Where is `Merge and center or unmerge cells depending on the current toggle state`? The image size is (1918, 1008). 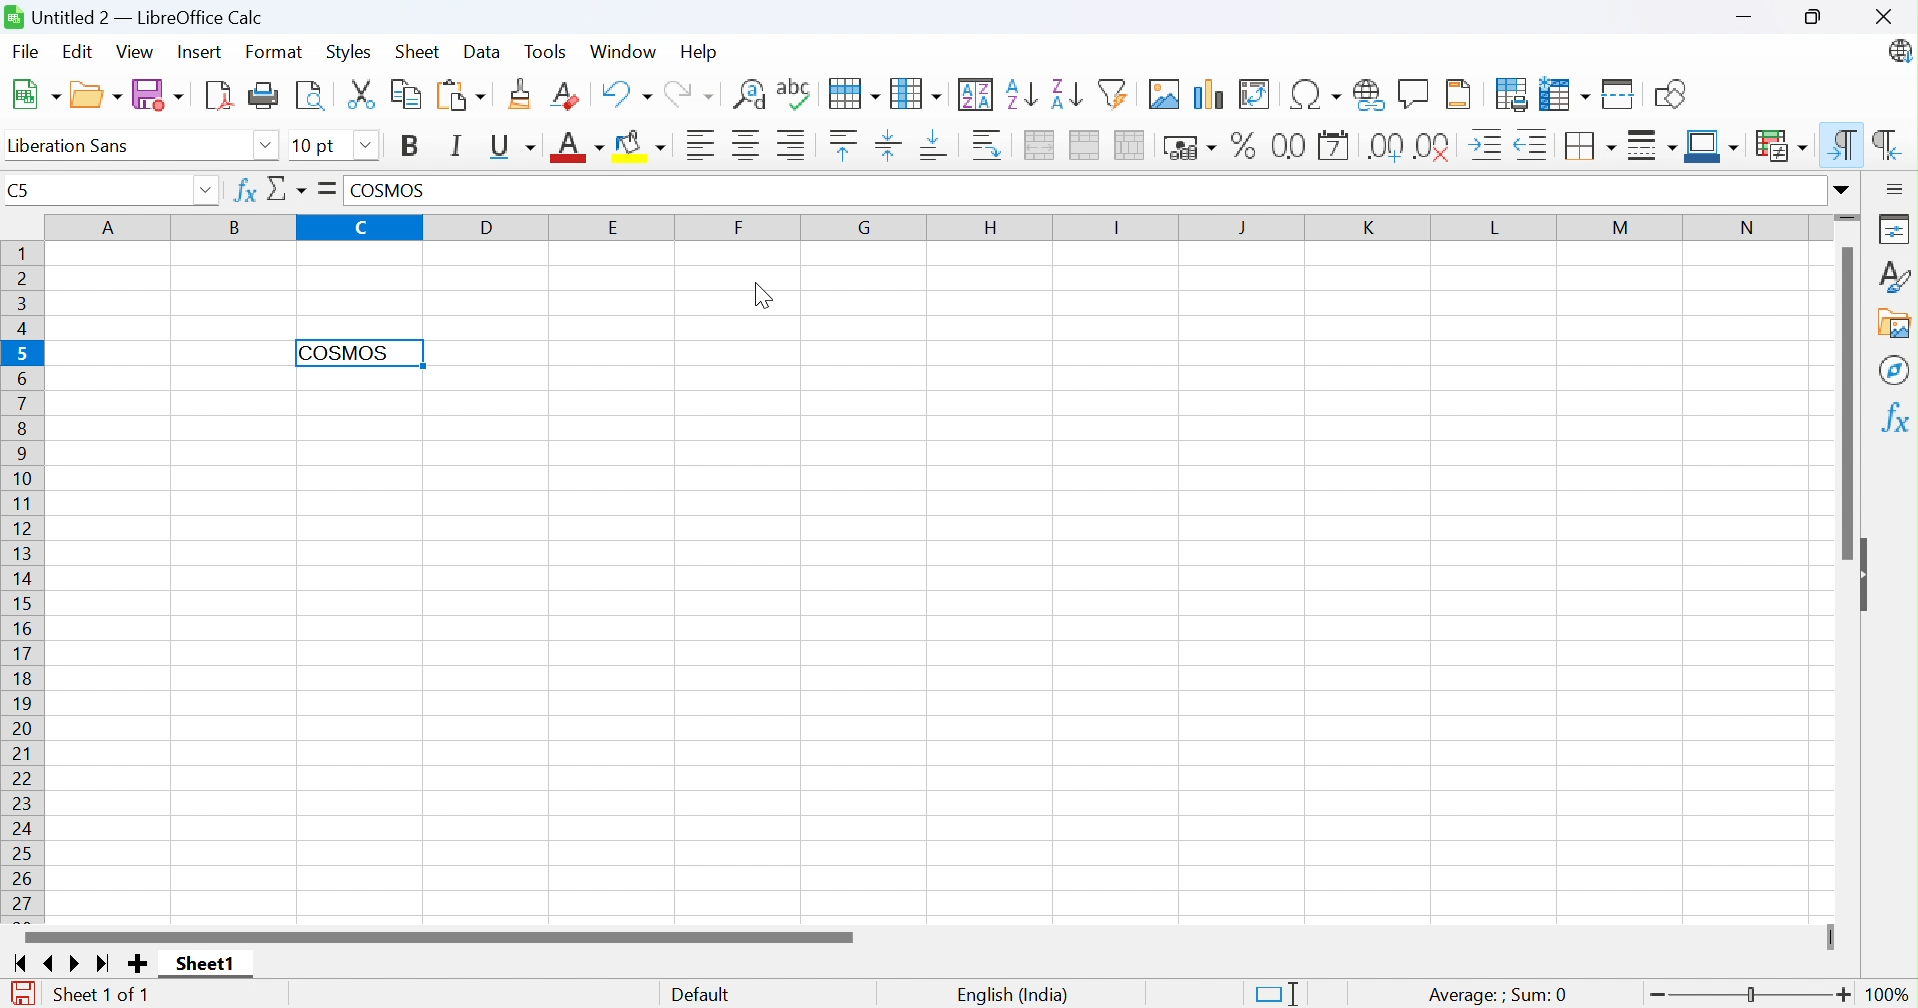
Merge and center or unmerge cells depending on the current toggle state is located at coordinates (1039, 145).